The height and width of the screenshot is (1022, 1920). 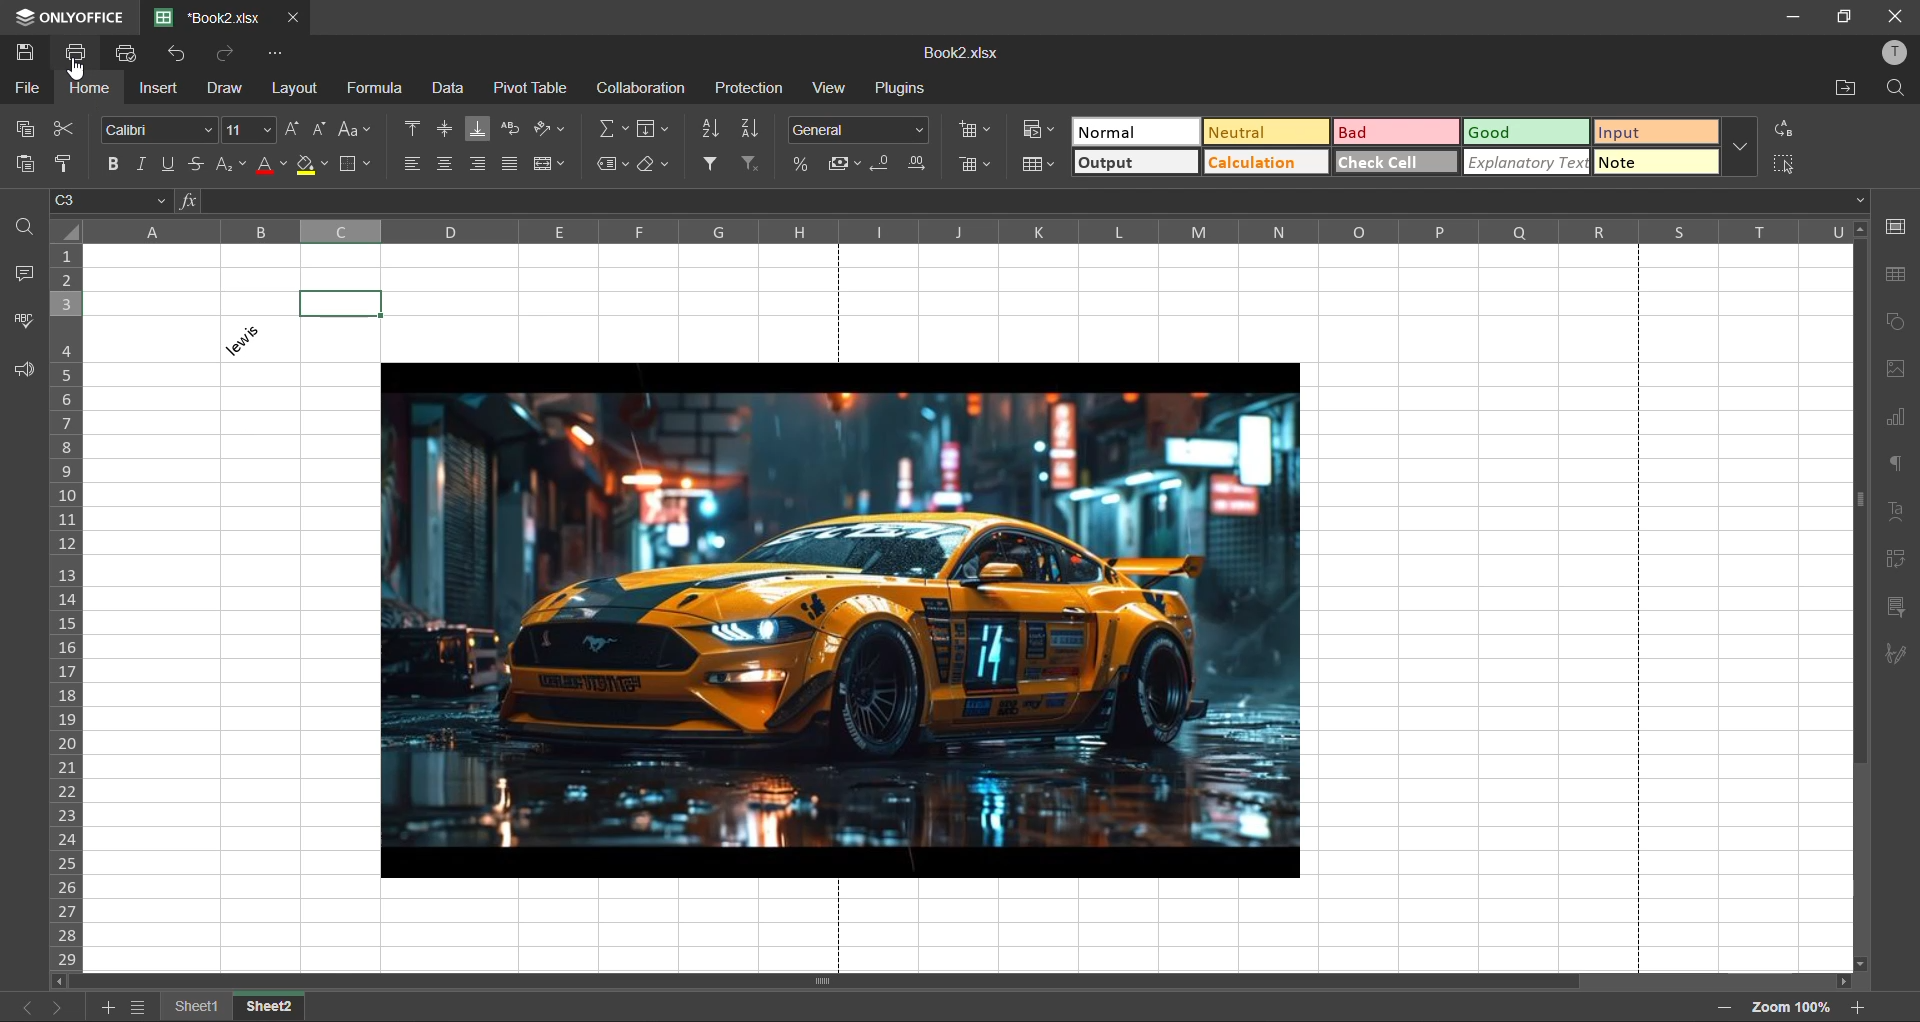 I want to click on zoom factor, so click(x=1794, y=1007).